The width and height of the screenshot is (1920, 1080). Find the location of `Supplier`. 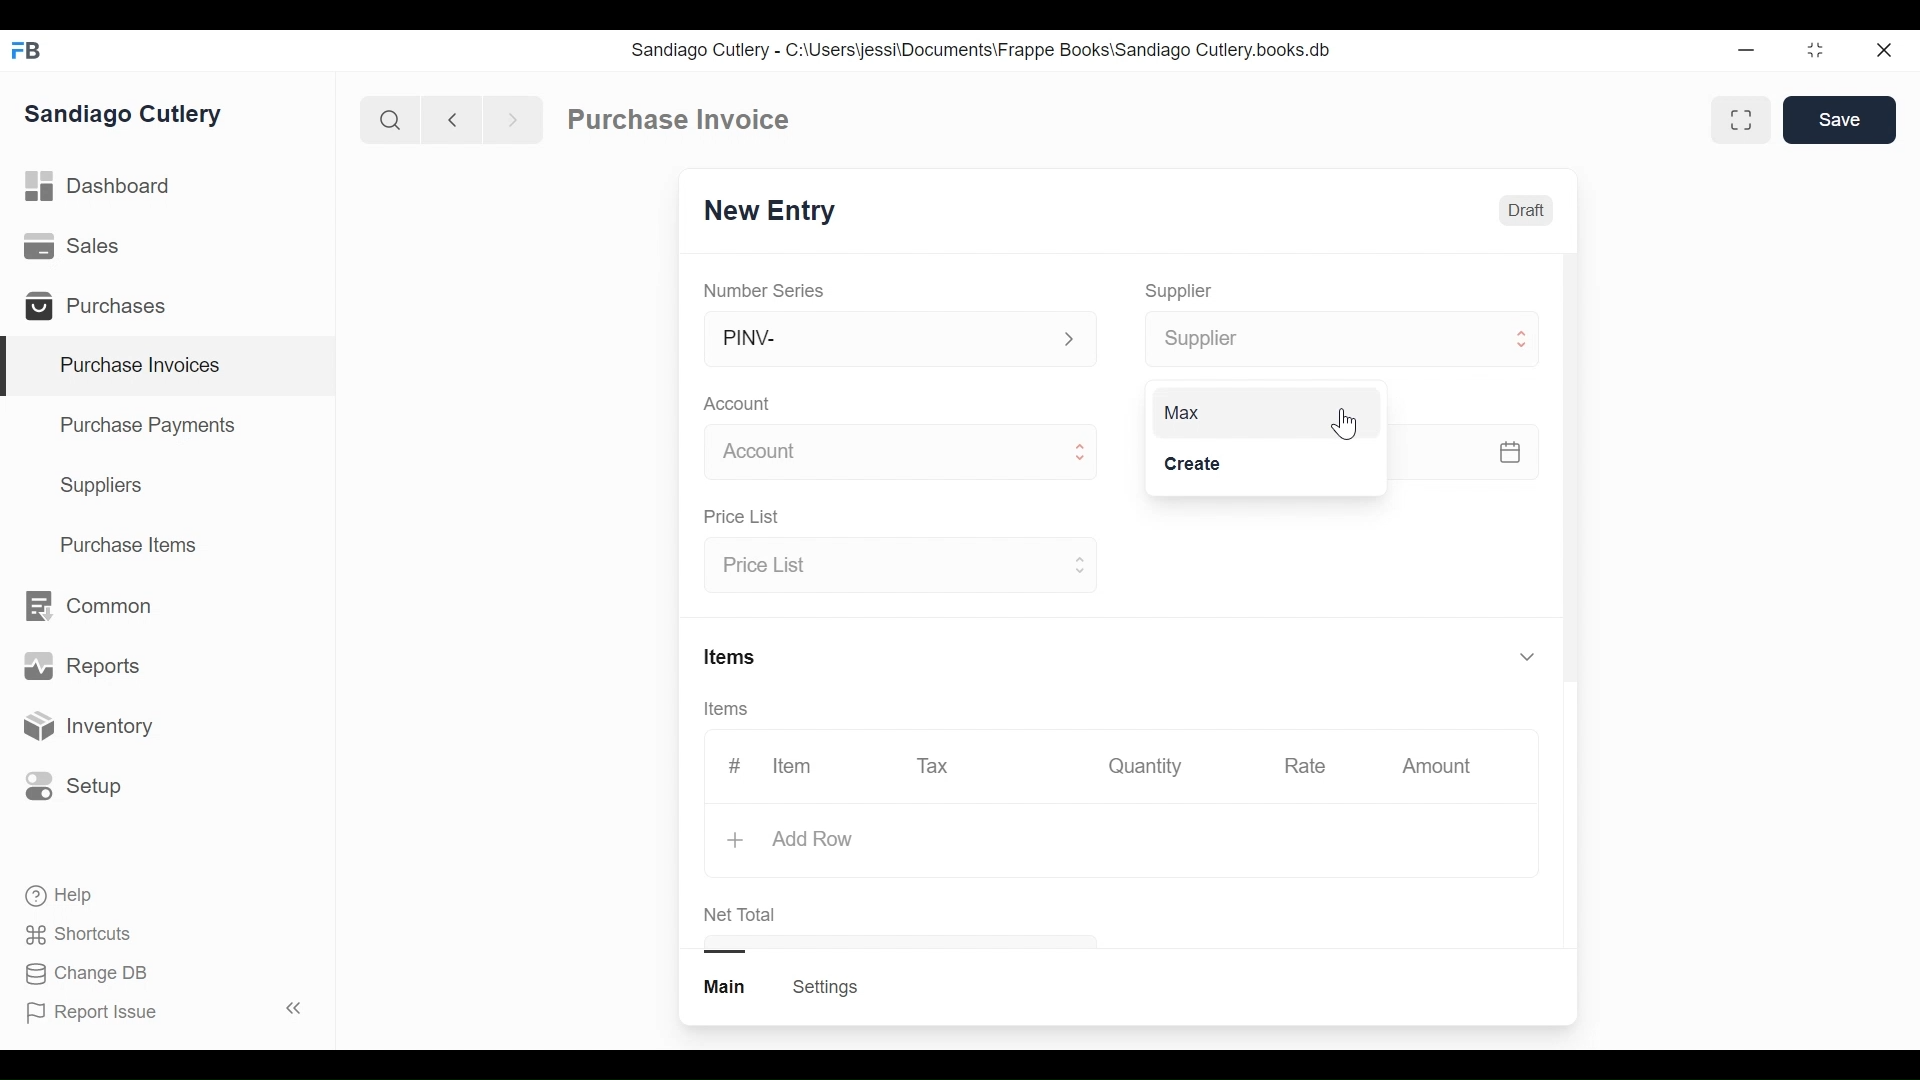

Supplier is located at coordinates (1179, 291).